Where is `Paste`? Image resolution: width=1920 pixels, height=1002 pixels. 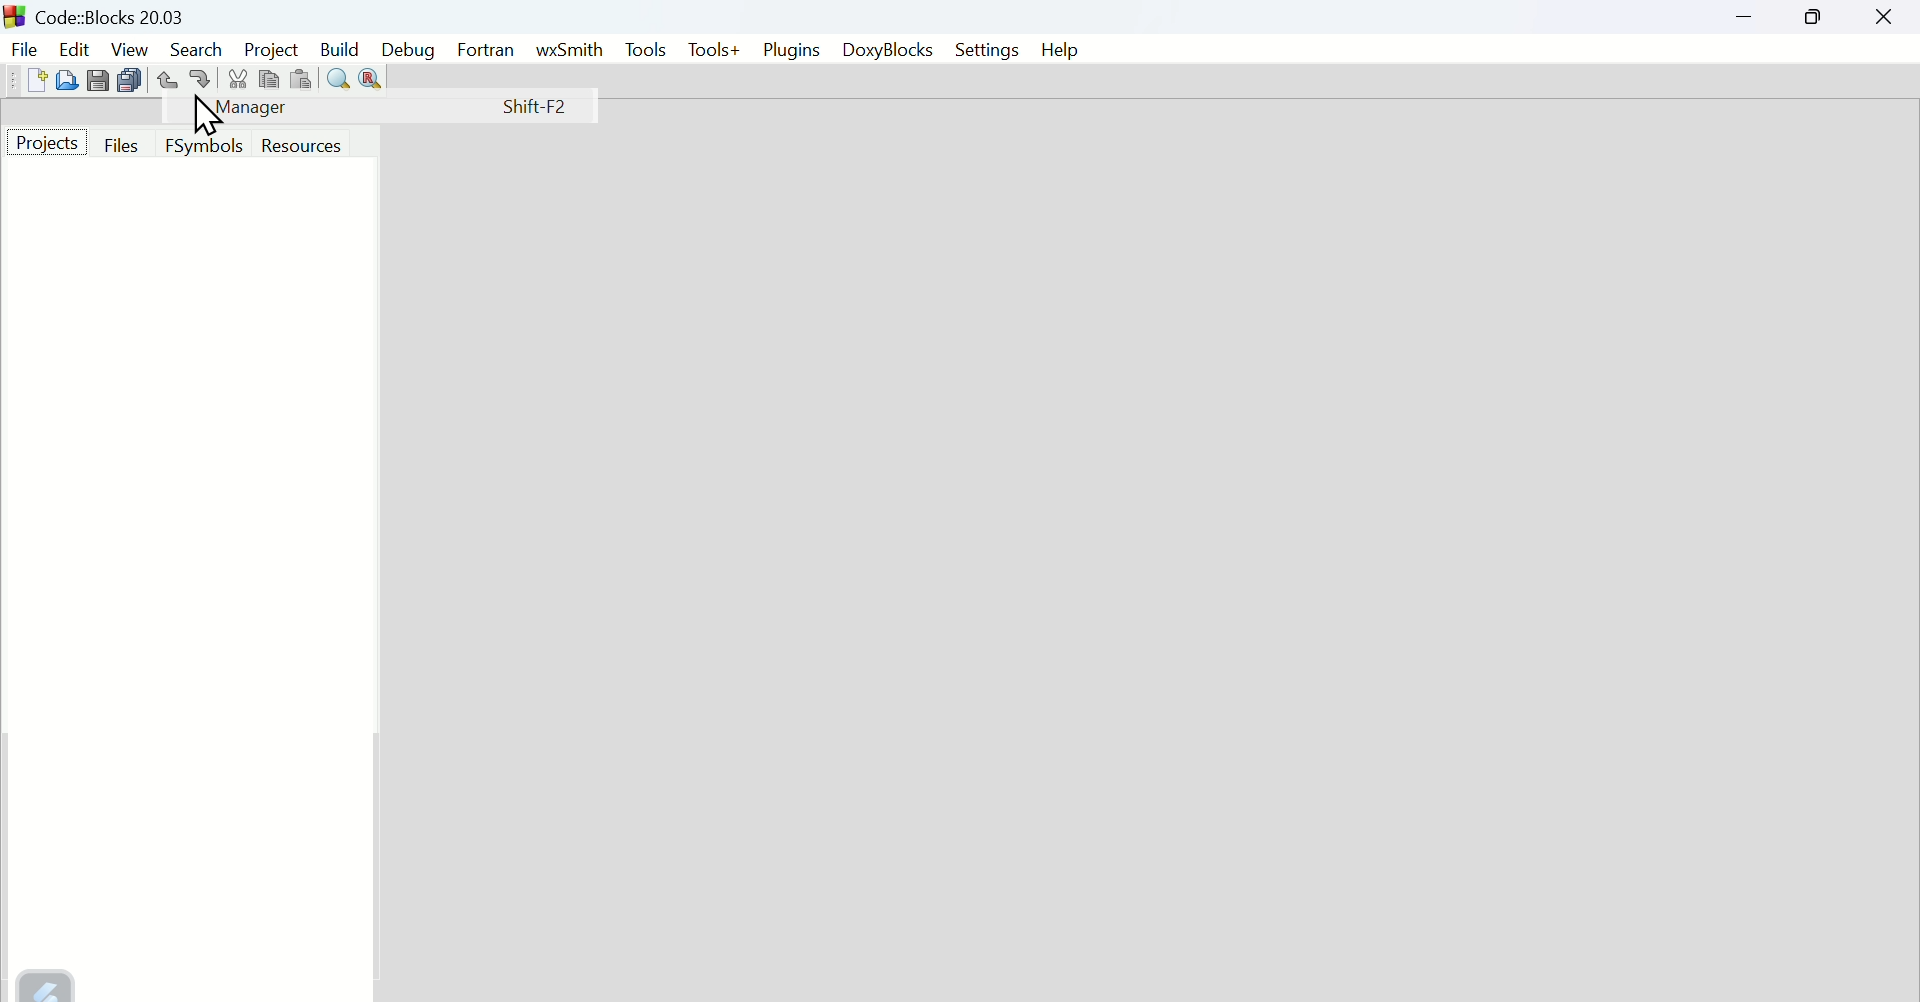
Paste is located at coordinates (301, 78).